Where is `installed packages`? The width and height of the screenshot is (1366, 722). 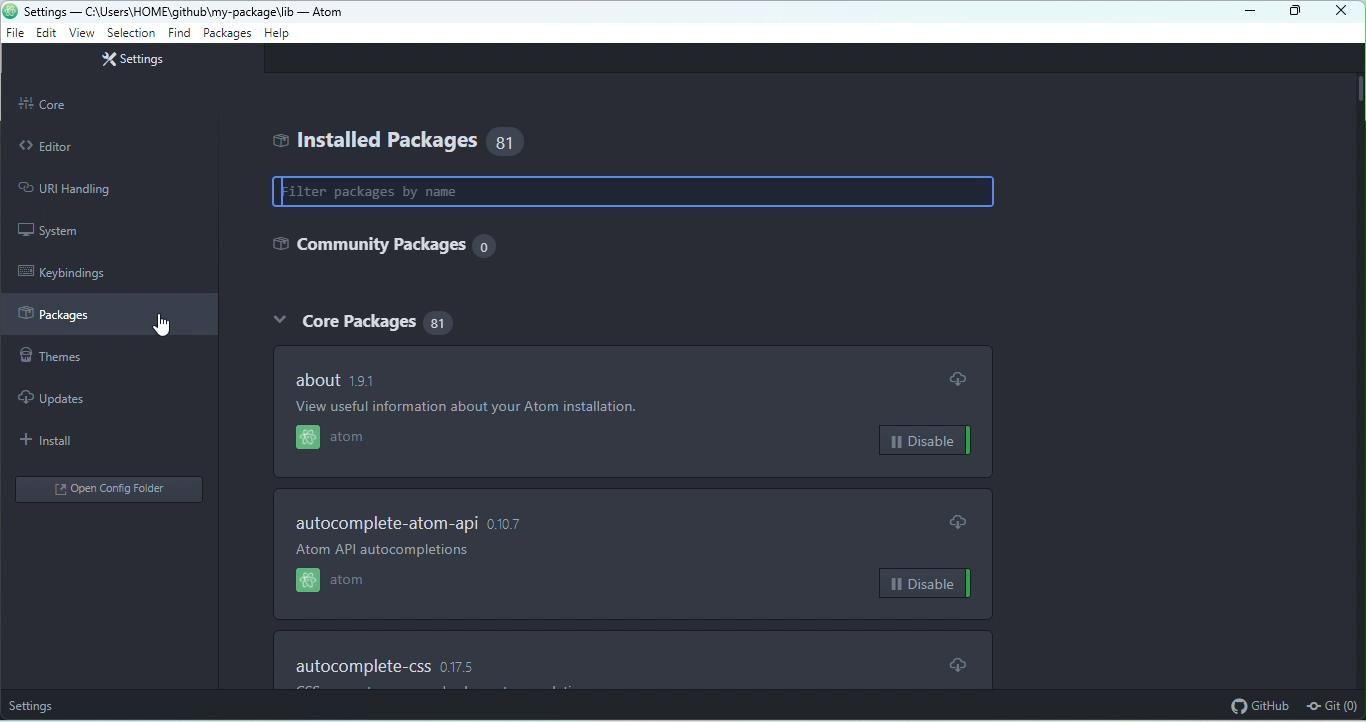
installed packages is located at coordinates (372, 140).